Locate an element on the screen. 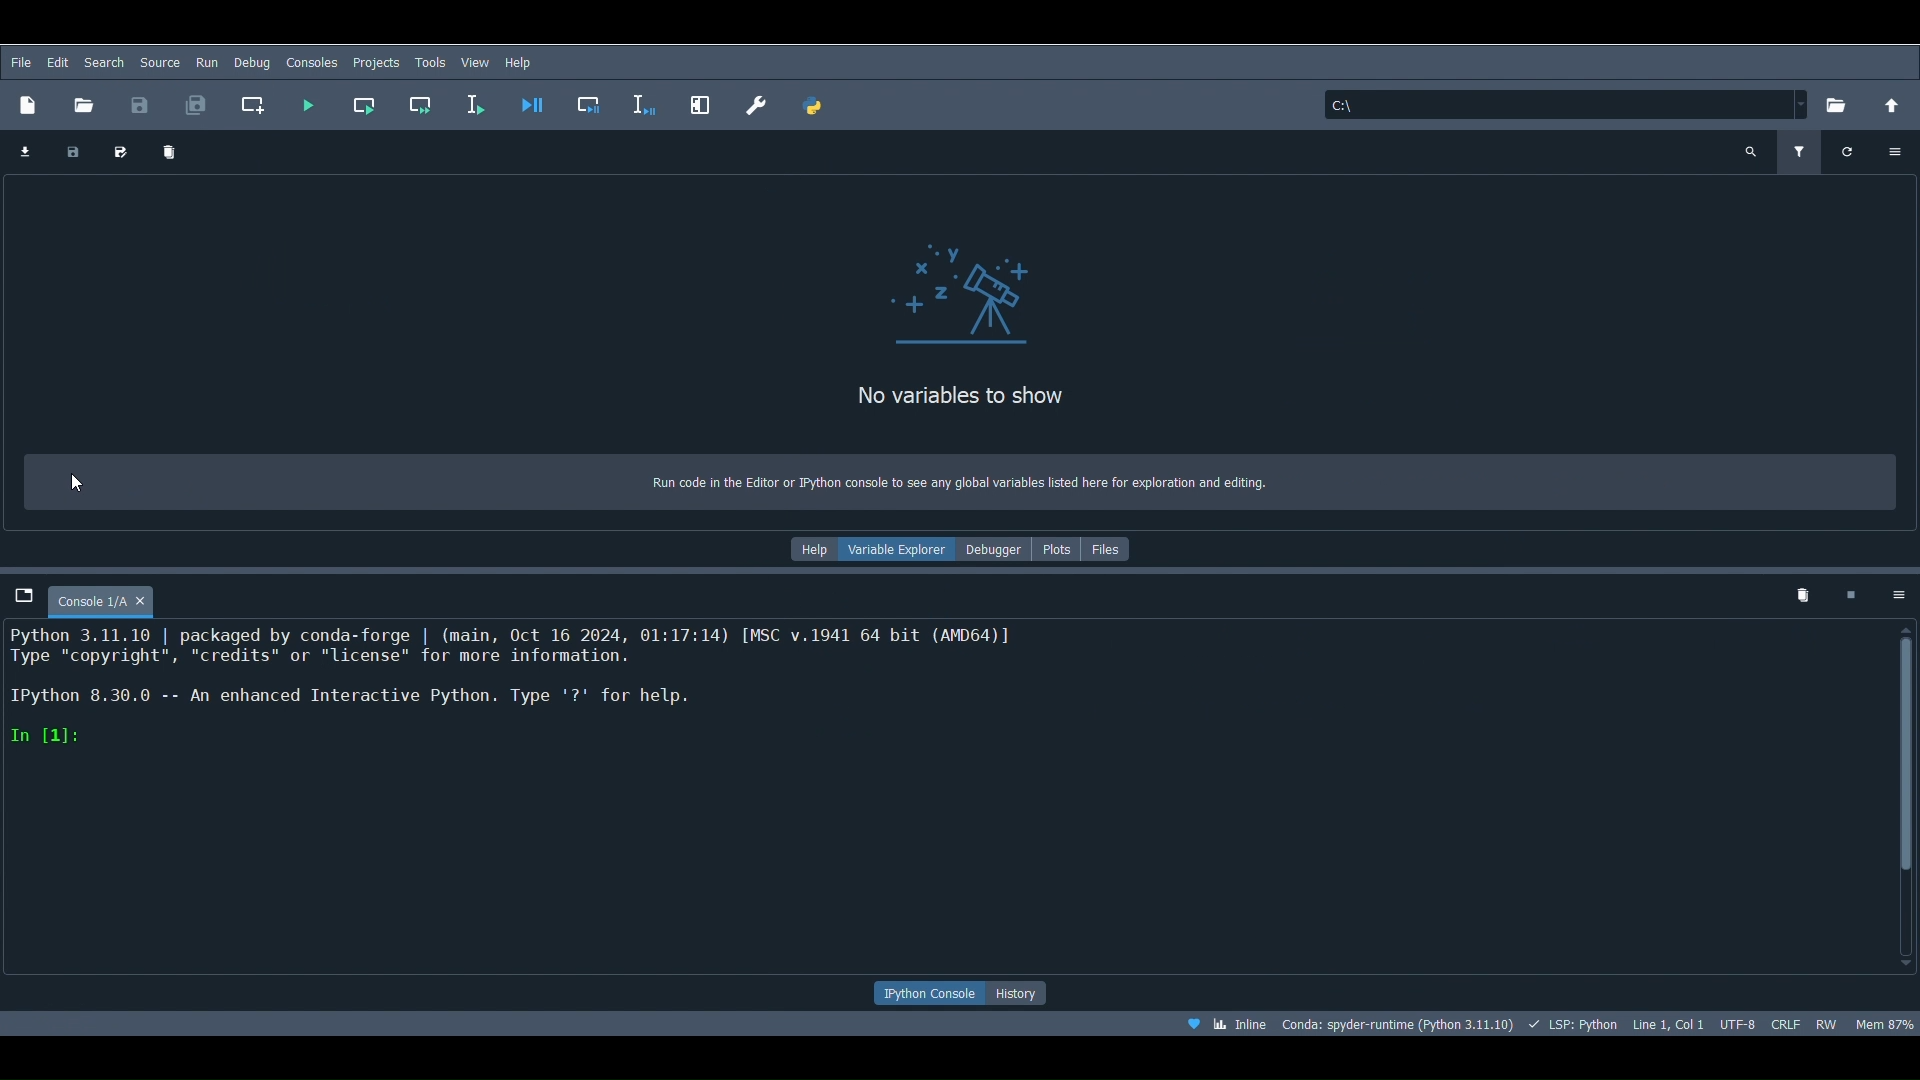 The width and height of the screenshot is (1920, 1080). Search is located at coordinates (160, 63).